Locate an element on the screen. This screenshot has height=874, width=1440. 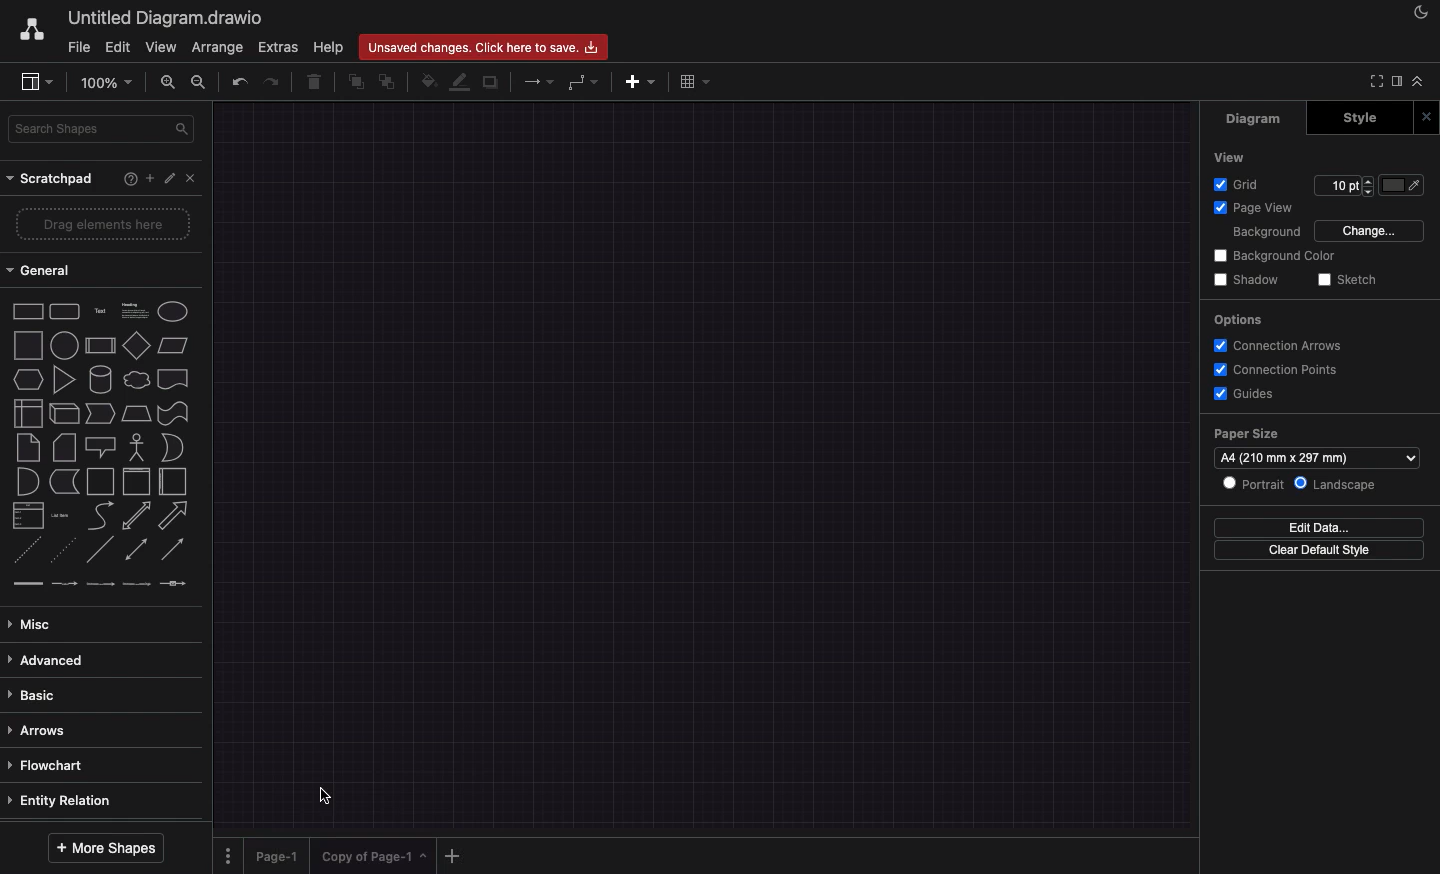
data storage is located at coordinates (66, 483).